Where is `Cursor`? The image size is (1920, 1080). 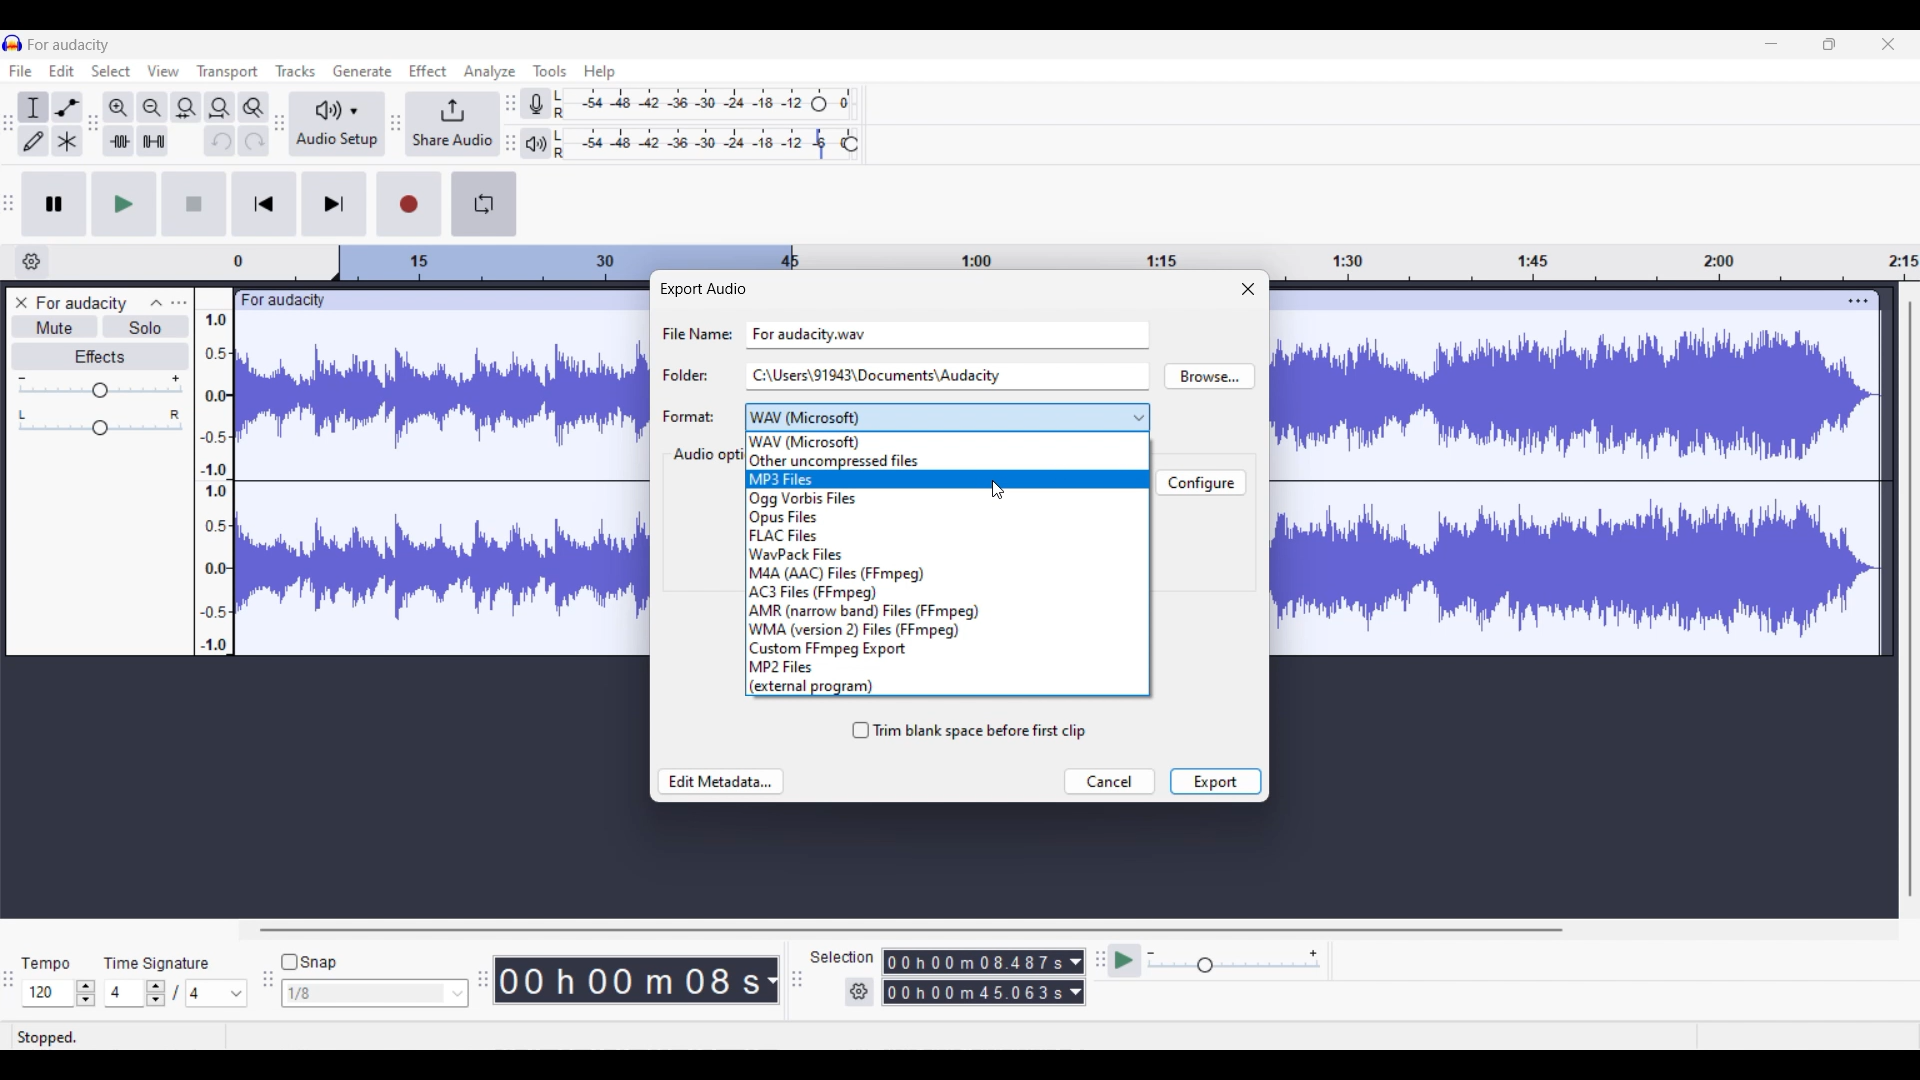
Cursor is located at coordinates (999, 490).